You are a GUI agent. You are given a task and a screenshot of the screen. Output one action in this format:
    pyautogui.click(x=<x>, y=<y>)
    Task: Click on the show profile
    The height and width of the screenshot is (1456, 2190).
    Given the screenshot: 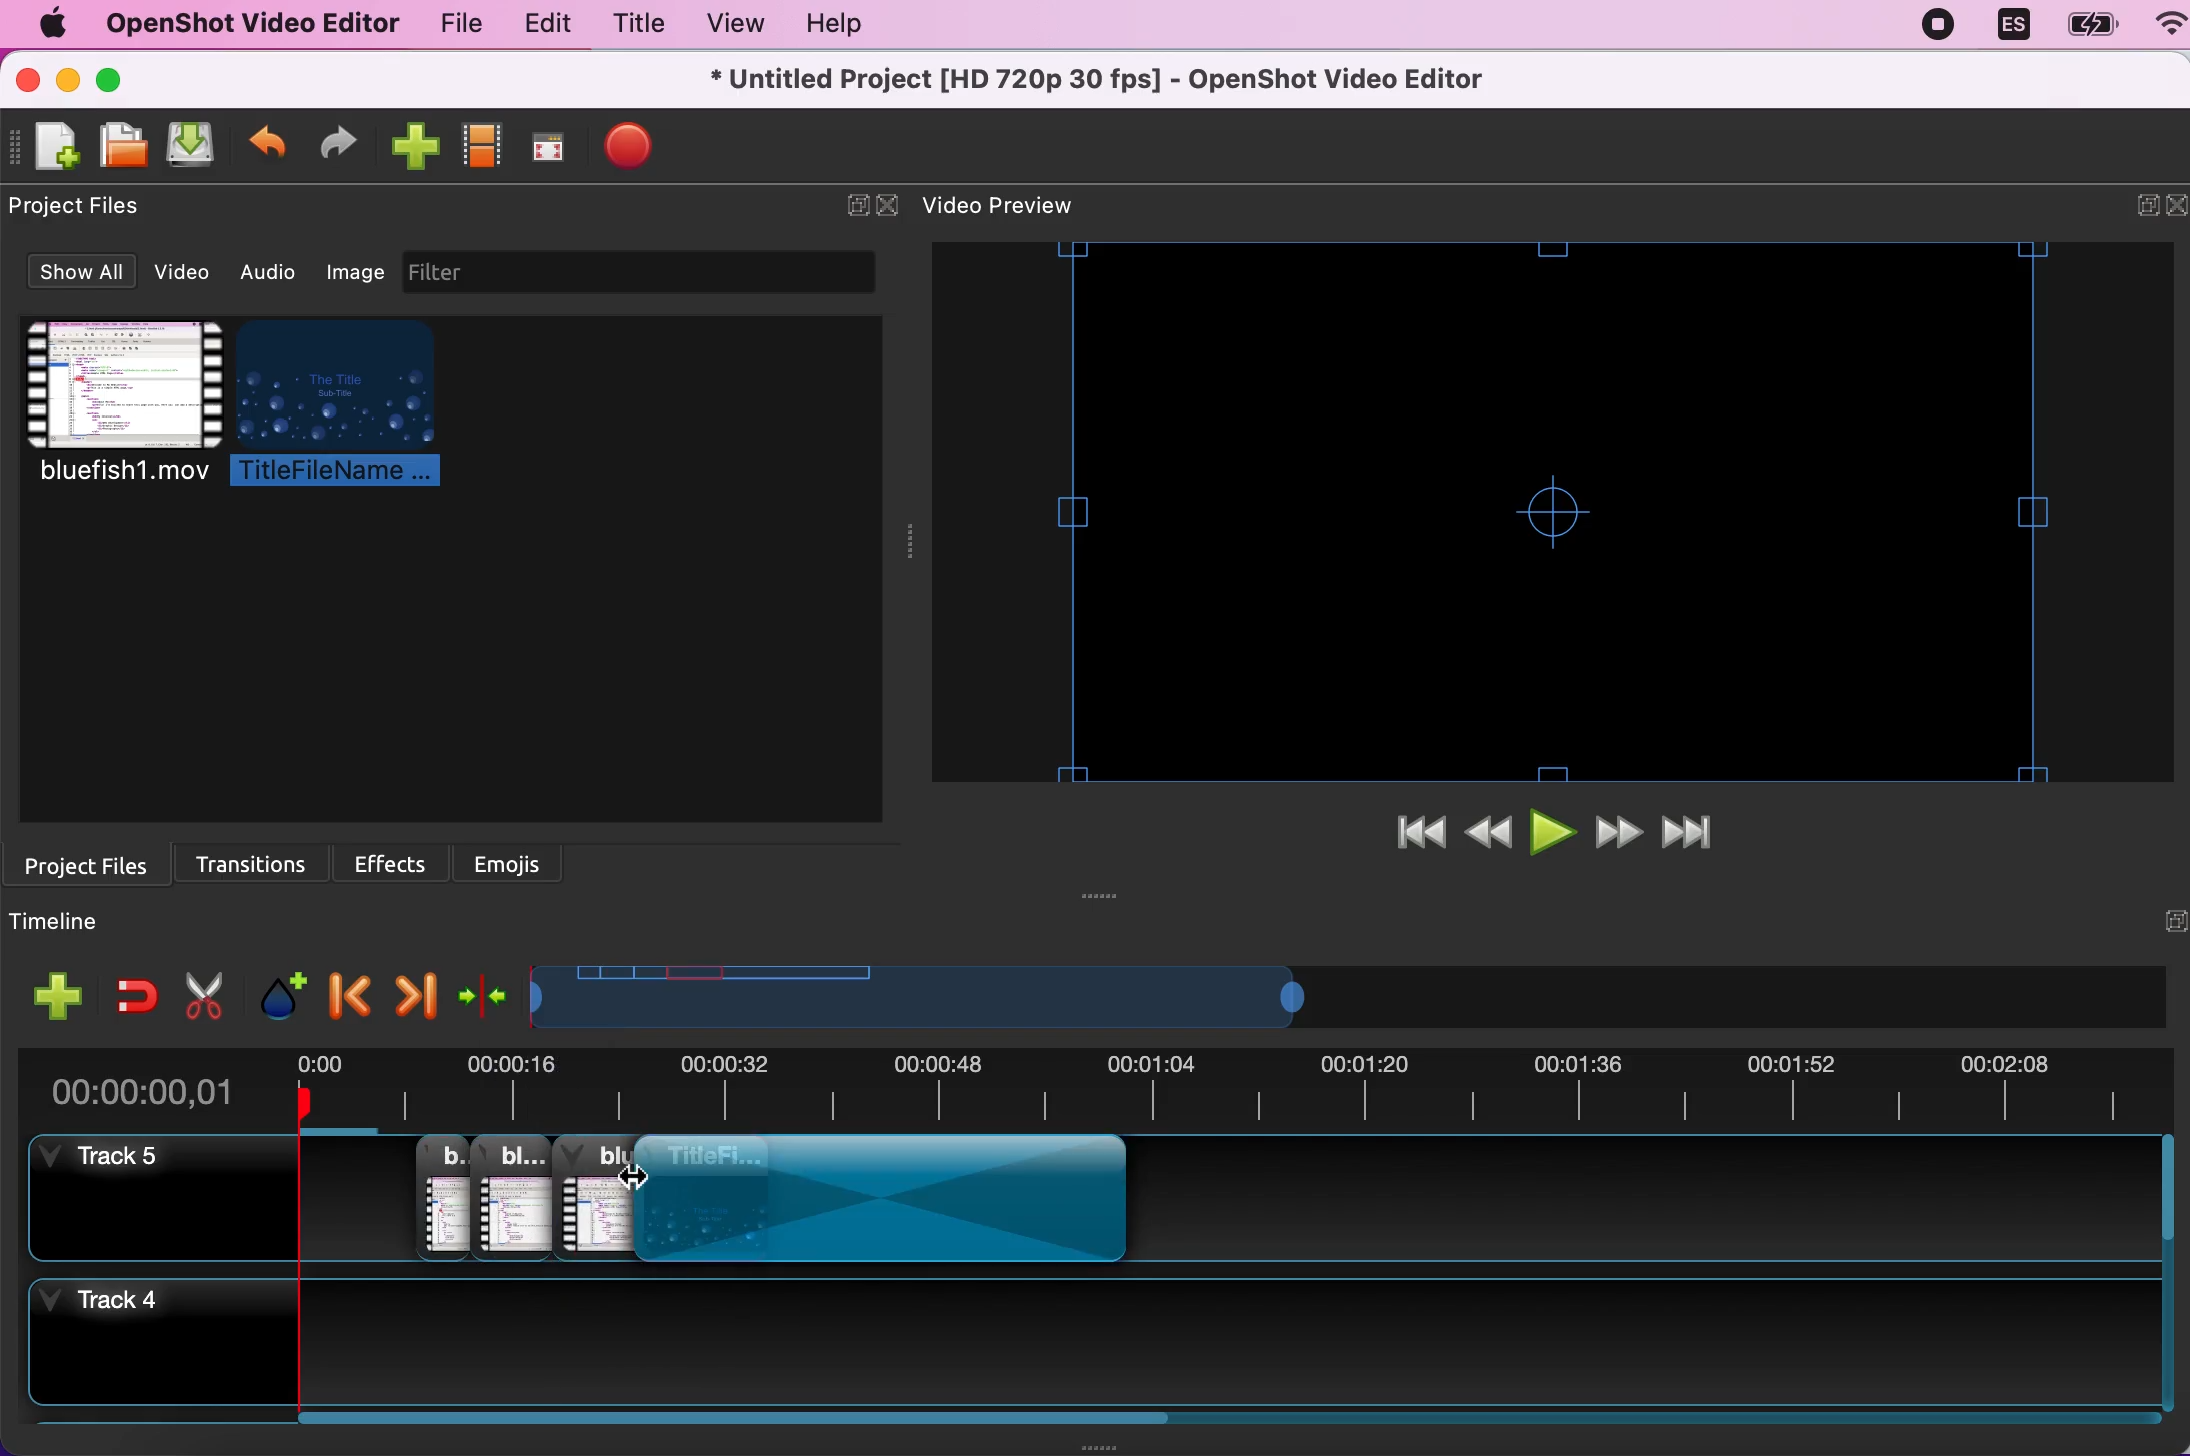 What is the action you would take?
    pyautogui.click(x=479, y=152)
    